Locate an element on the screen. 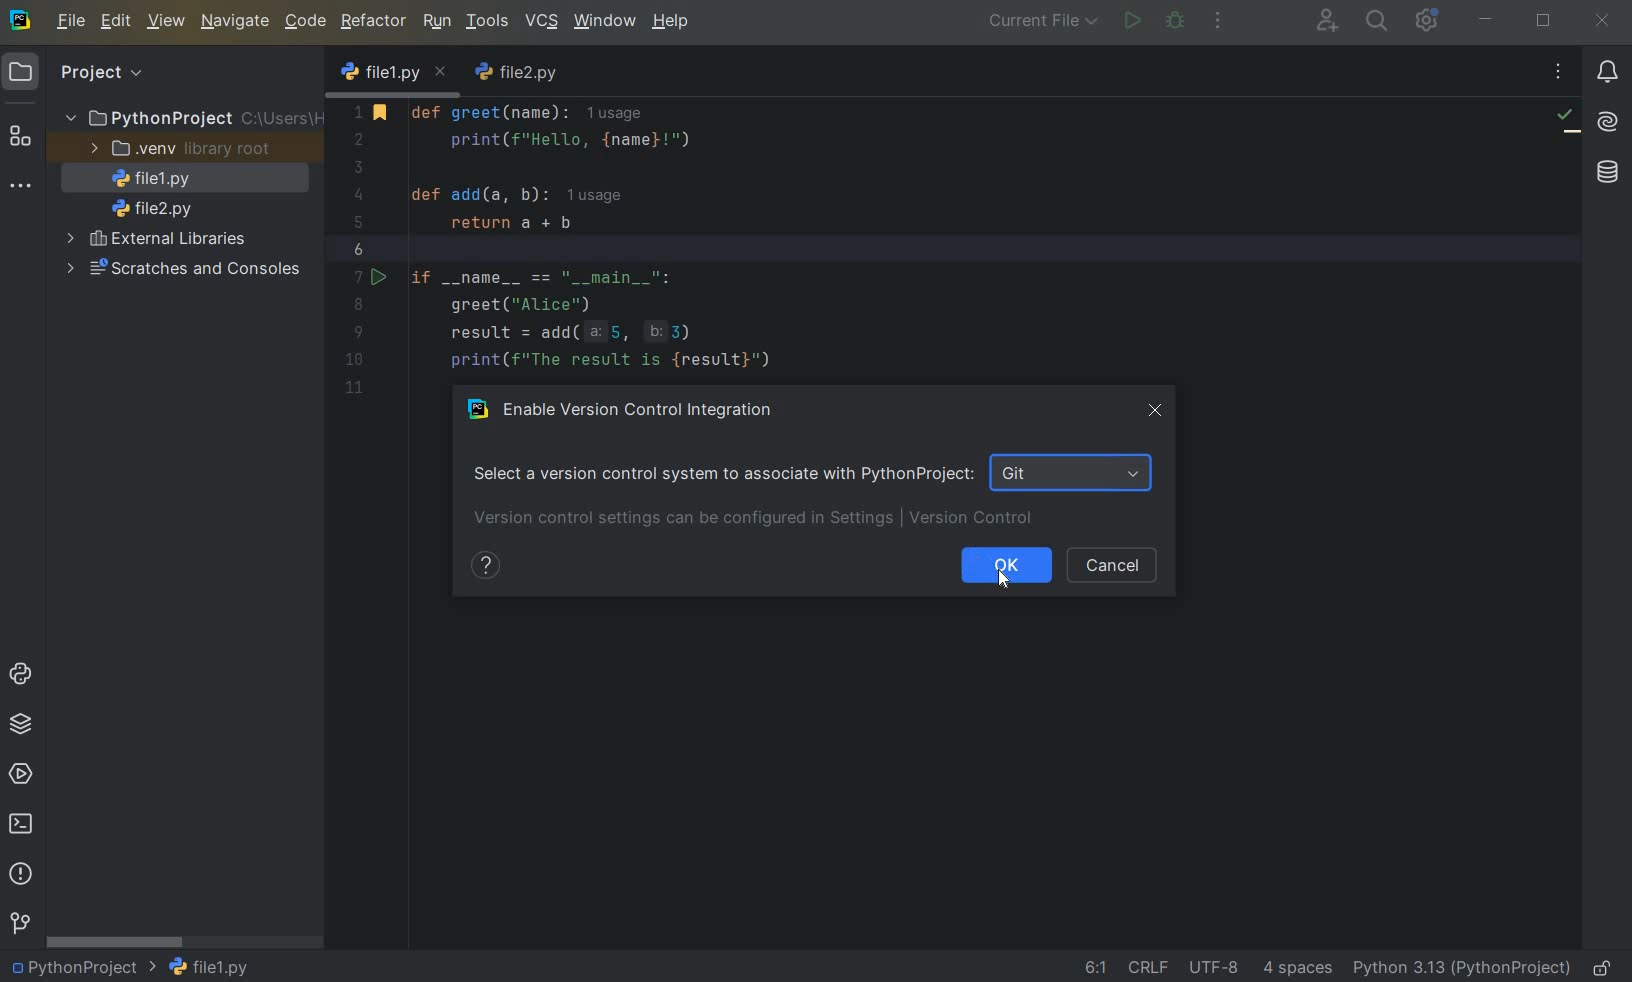 This screenshot has width=1632, height=982. scratches and consoles is located at coordinates (181, 269).